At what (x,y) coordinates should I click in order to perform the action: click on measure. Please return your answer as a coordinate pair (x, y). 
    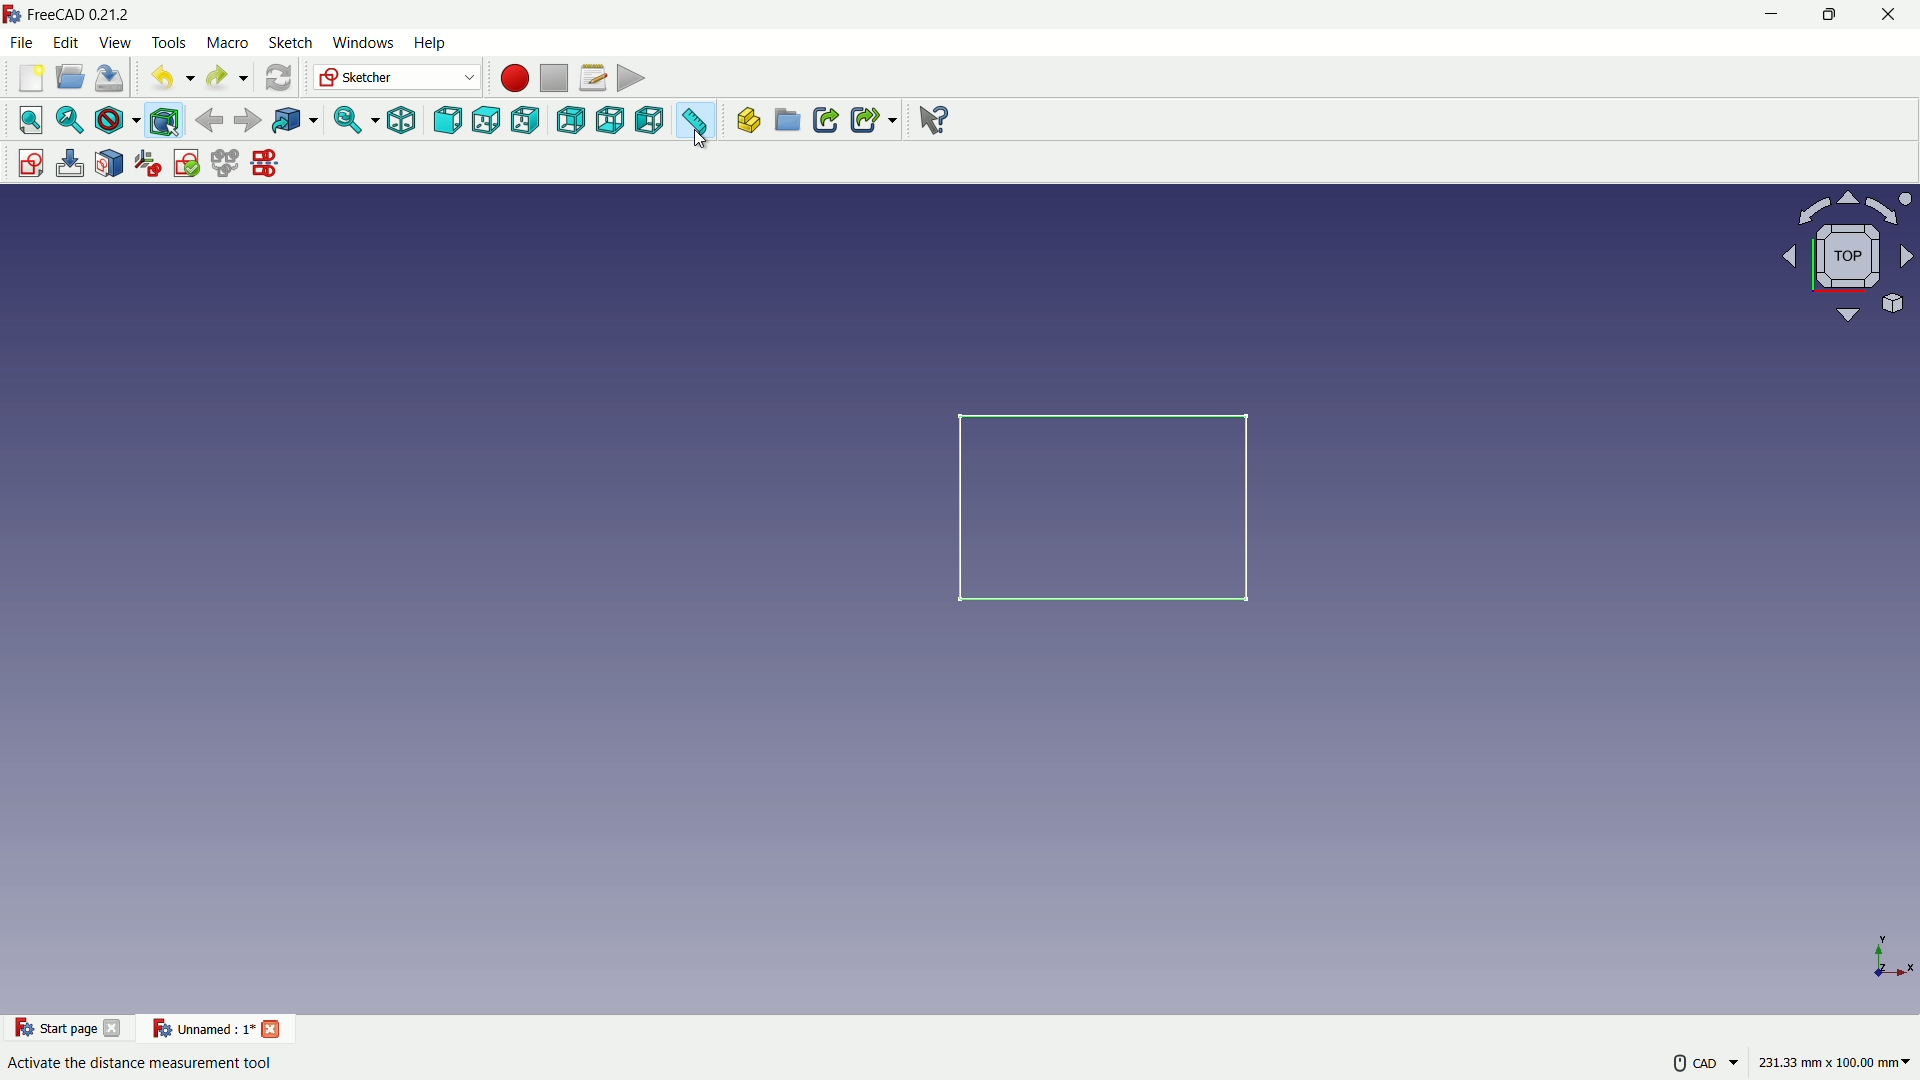
    Looking at the image, I should click on (695, 116).